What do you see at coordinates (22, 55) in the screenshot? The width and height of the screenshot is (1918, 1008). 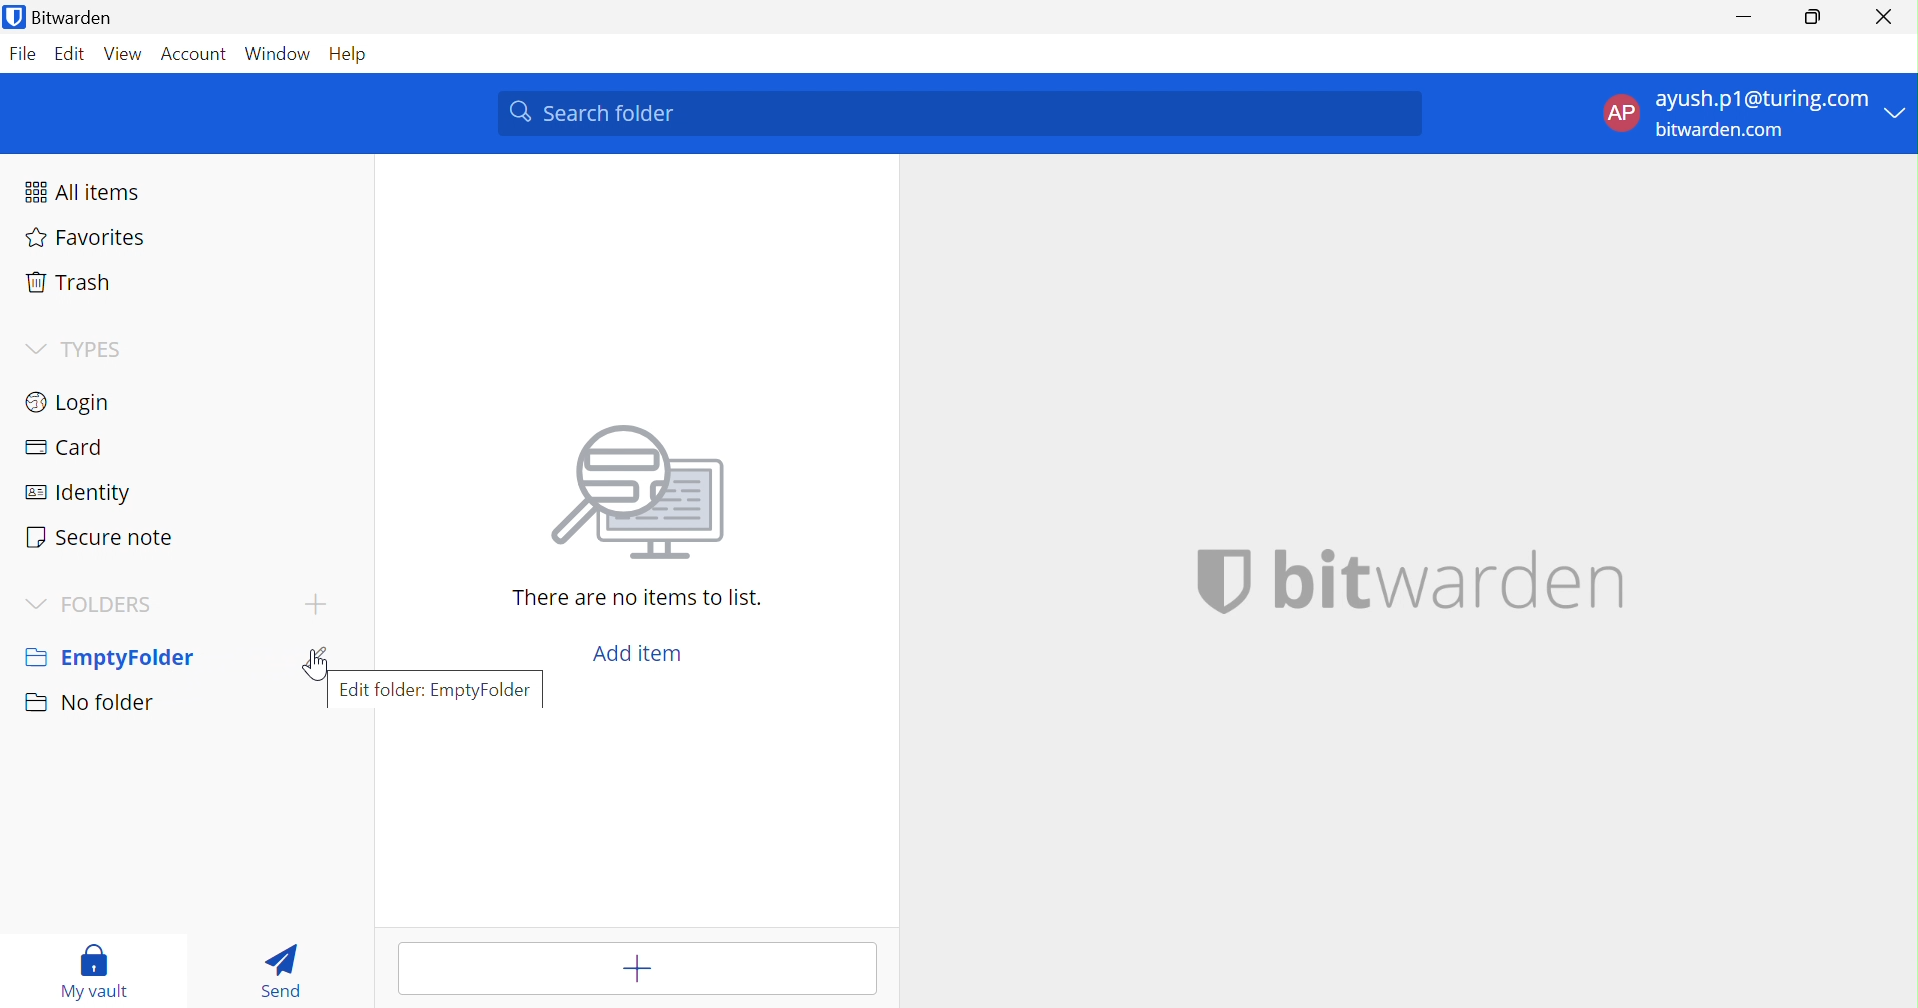 I see `File` at bounding box center [22, 55].